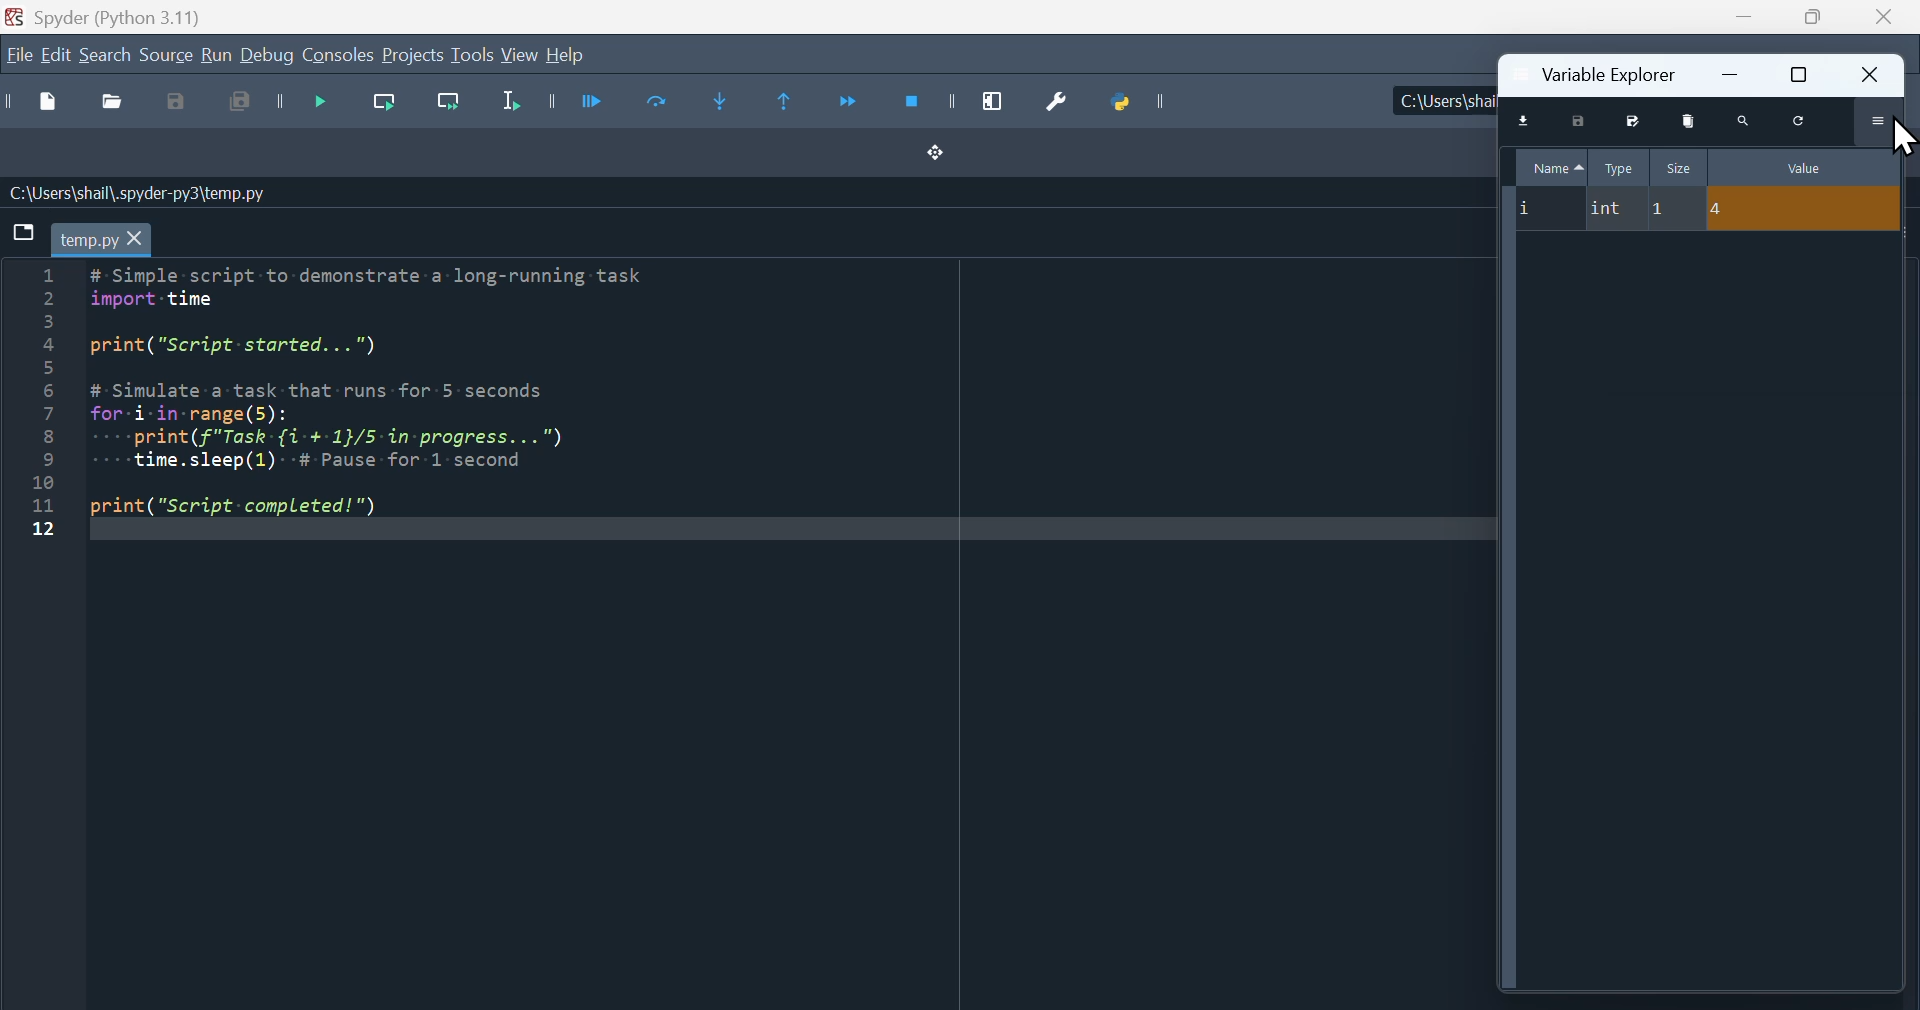 The image size is (1920, 1010). I want to click on Open file, so click(110, 104).